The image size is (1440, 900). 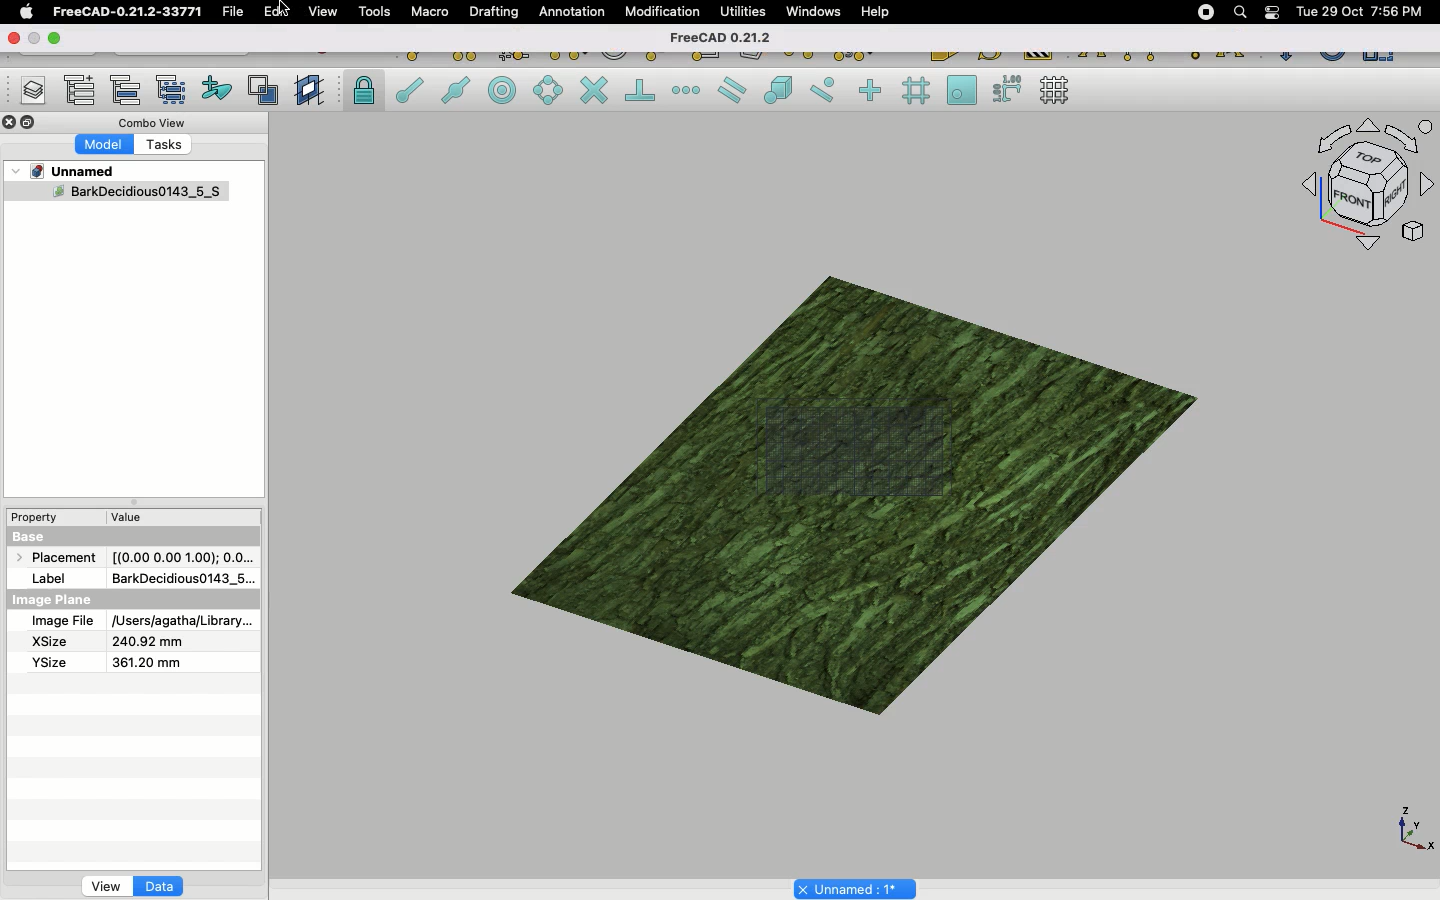 What do you see at coordinates (149, 642) in the screenshot?
I see `240.92 mm` at bounding box center [149, 642].